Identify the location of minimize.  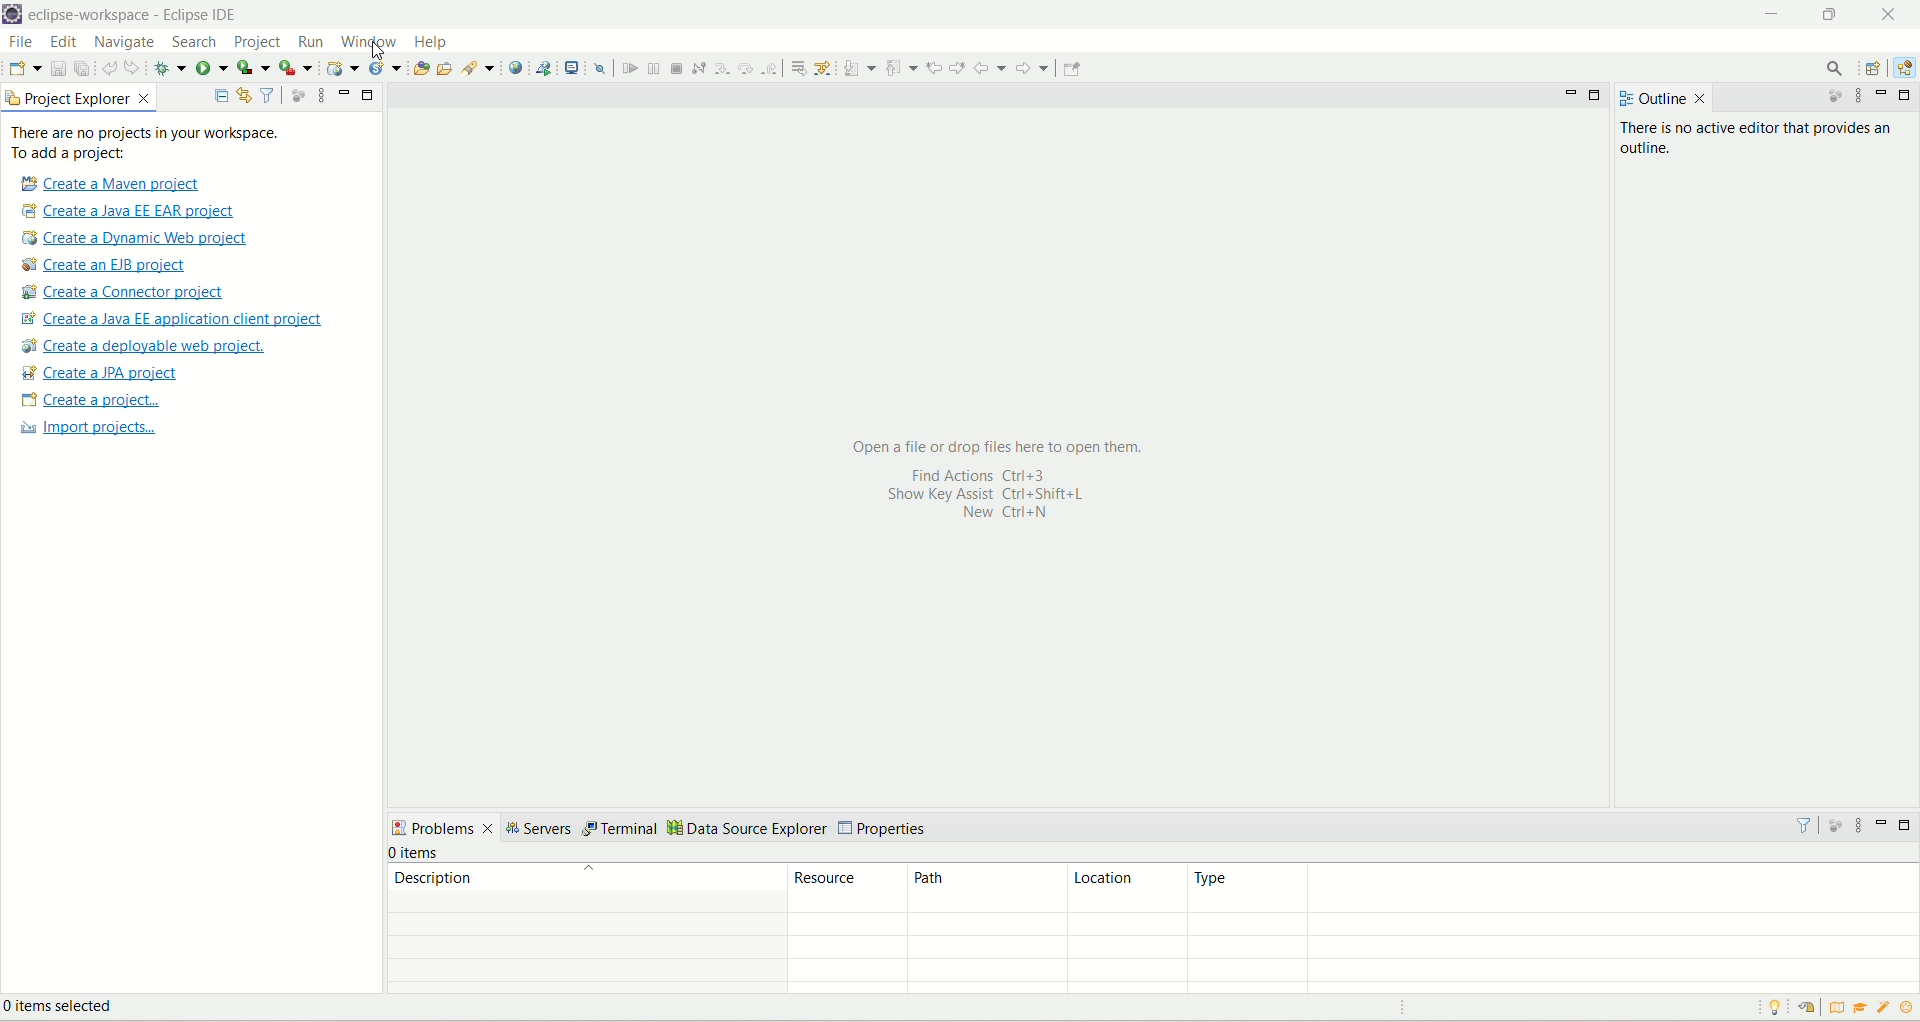
(1885, 822).